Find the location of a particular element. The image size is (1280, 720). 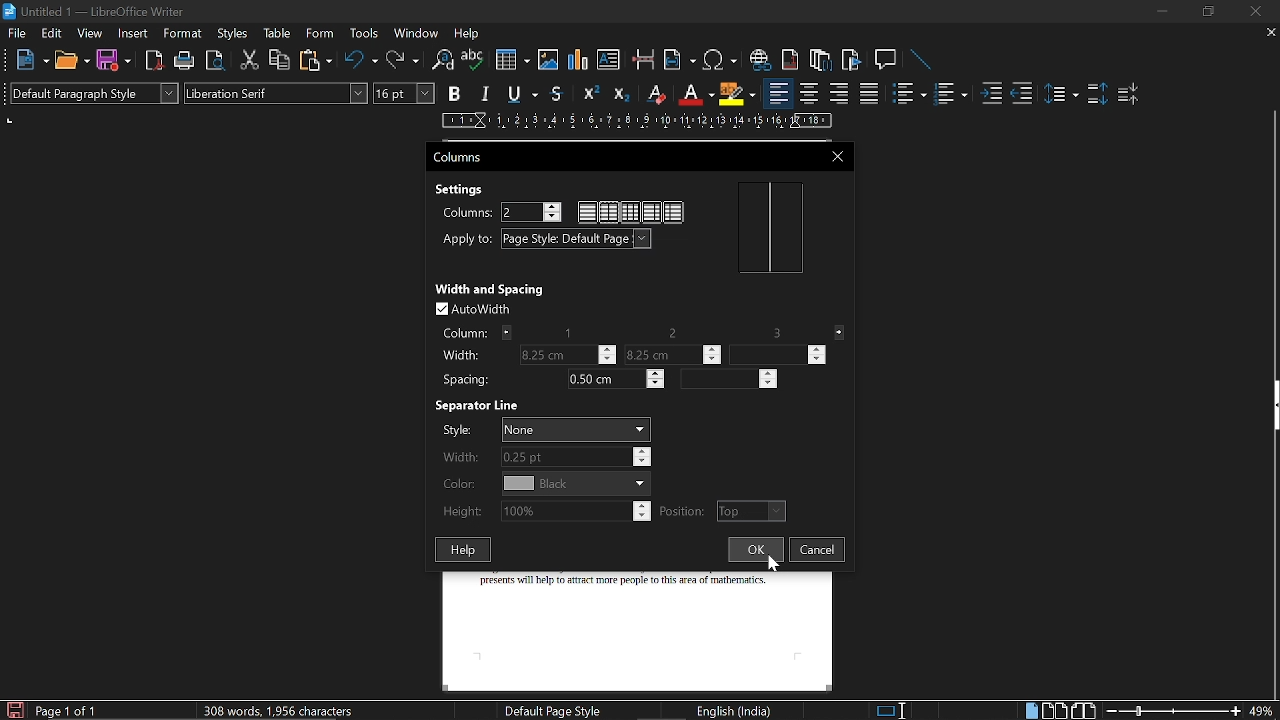

Paragraph style is located at coordinates (94, 93).